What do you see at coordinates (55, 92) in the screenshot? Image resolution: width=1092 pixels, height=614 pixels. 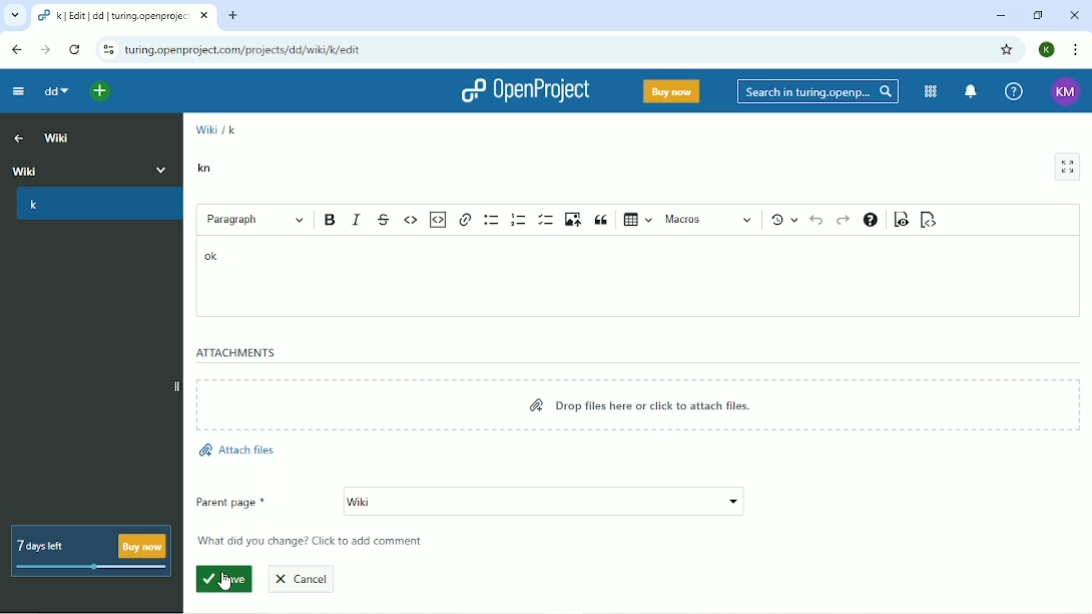 I see `dd` at bounding box center [55, 92].